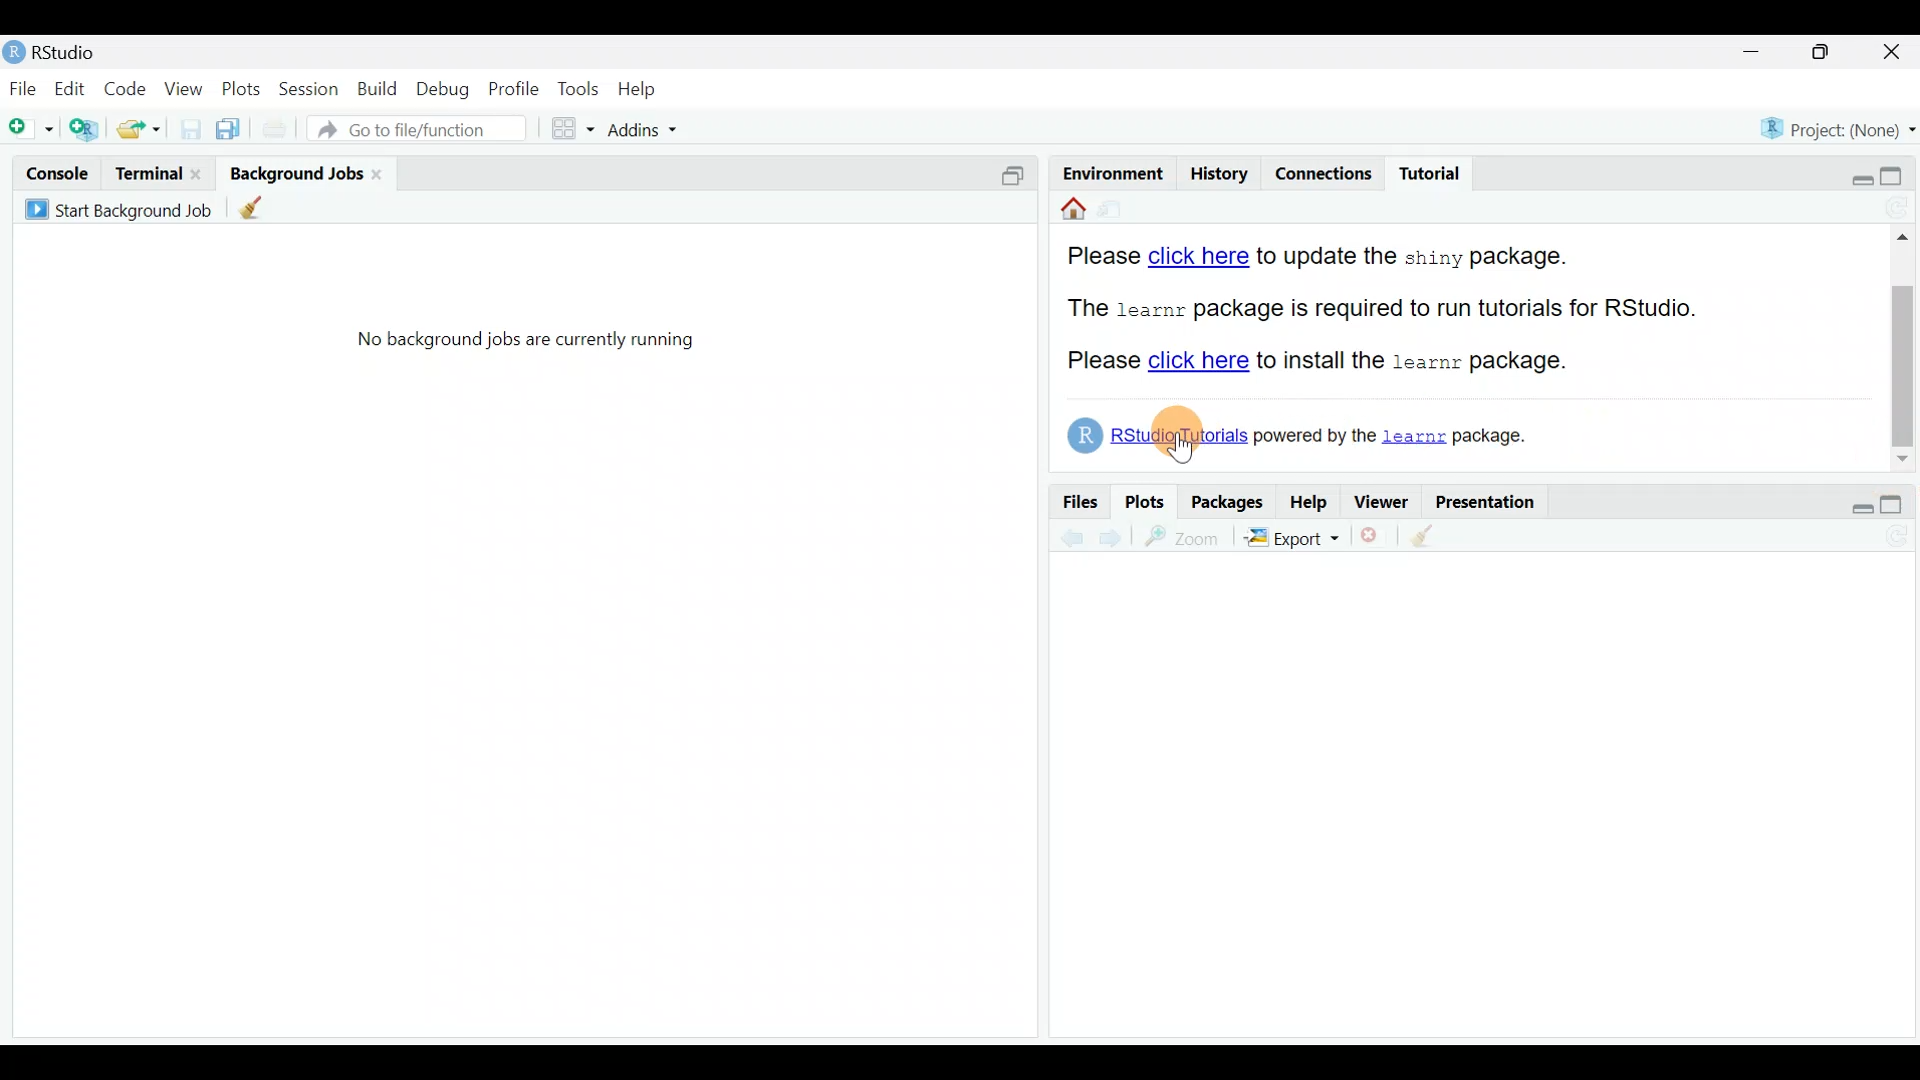  What do you see at coordinates (229, 130) in the screenshot?
I see `Save all open documents` at bounding box center [229, 130].